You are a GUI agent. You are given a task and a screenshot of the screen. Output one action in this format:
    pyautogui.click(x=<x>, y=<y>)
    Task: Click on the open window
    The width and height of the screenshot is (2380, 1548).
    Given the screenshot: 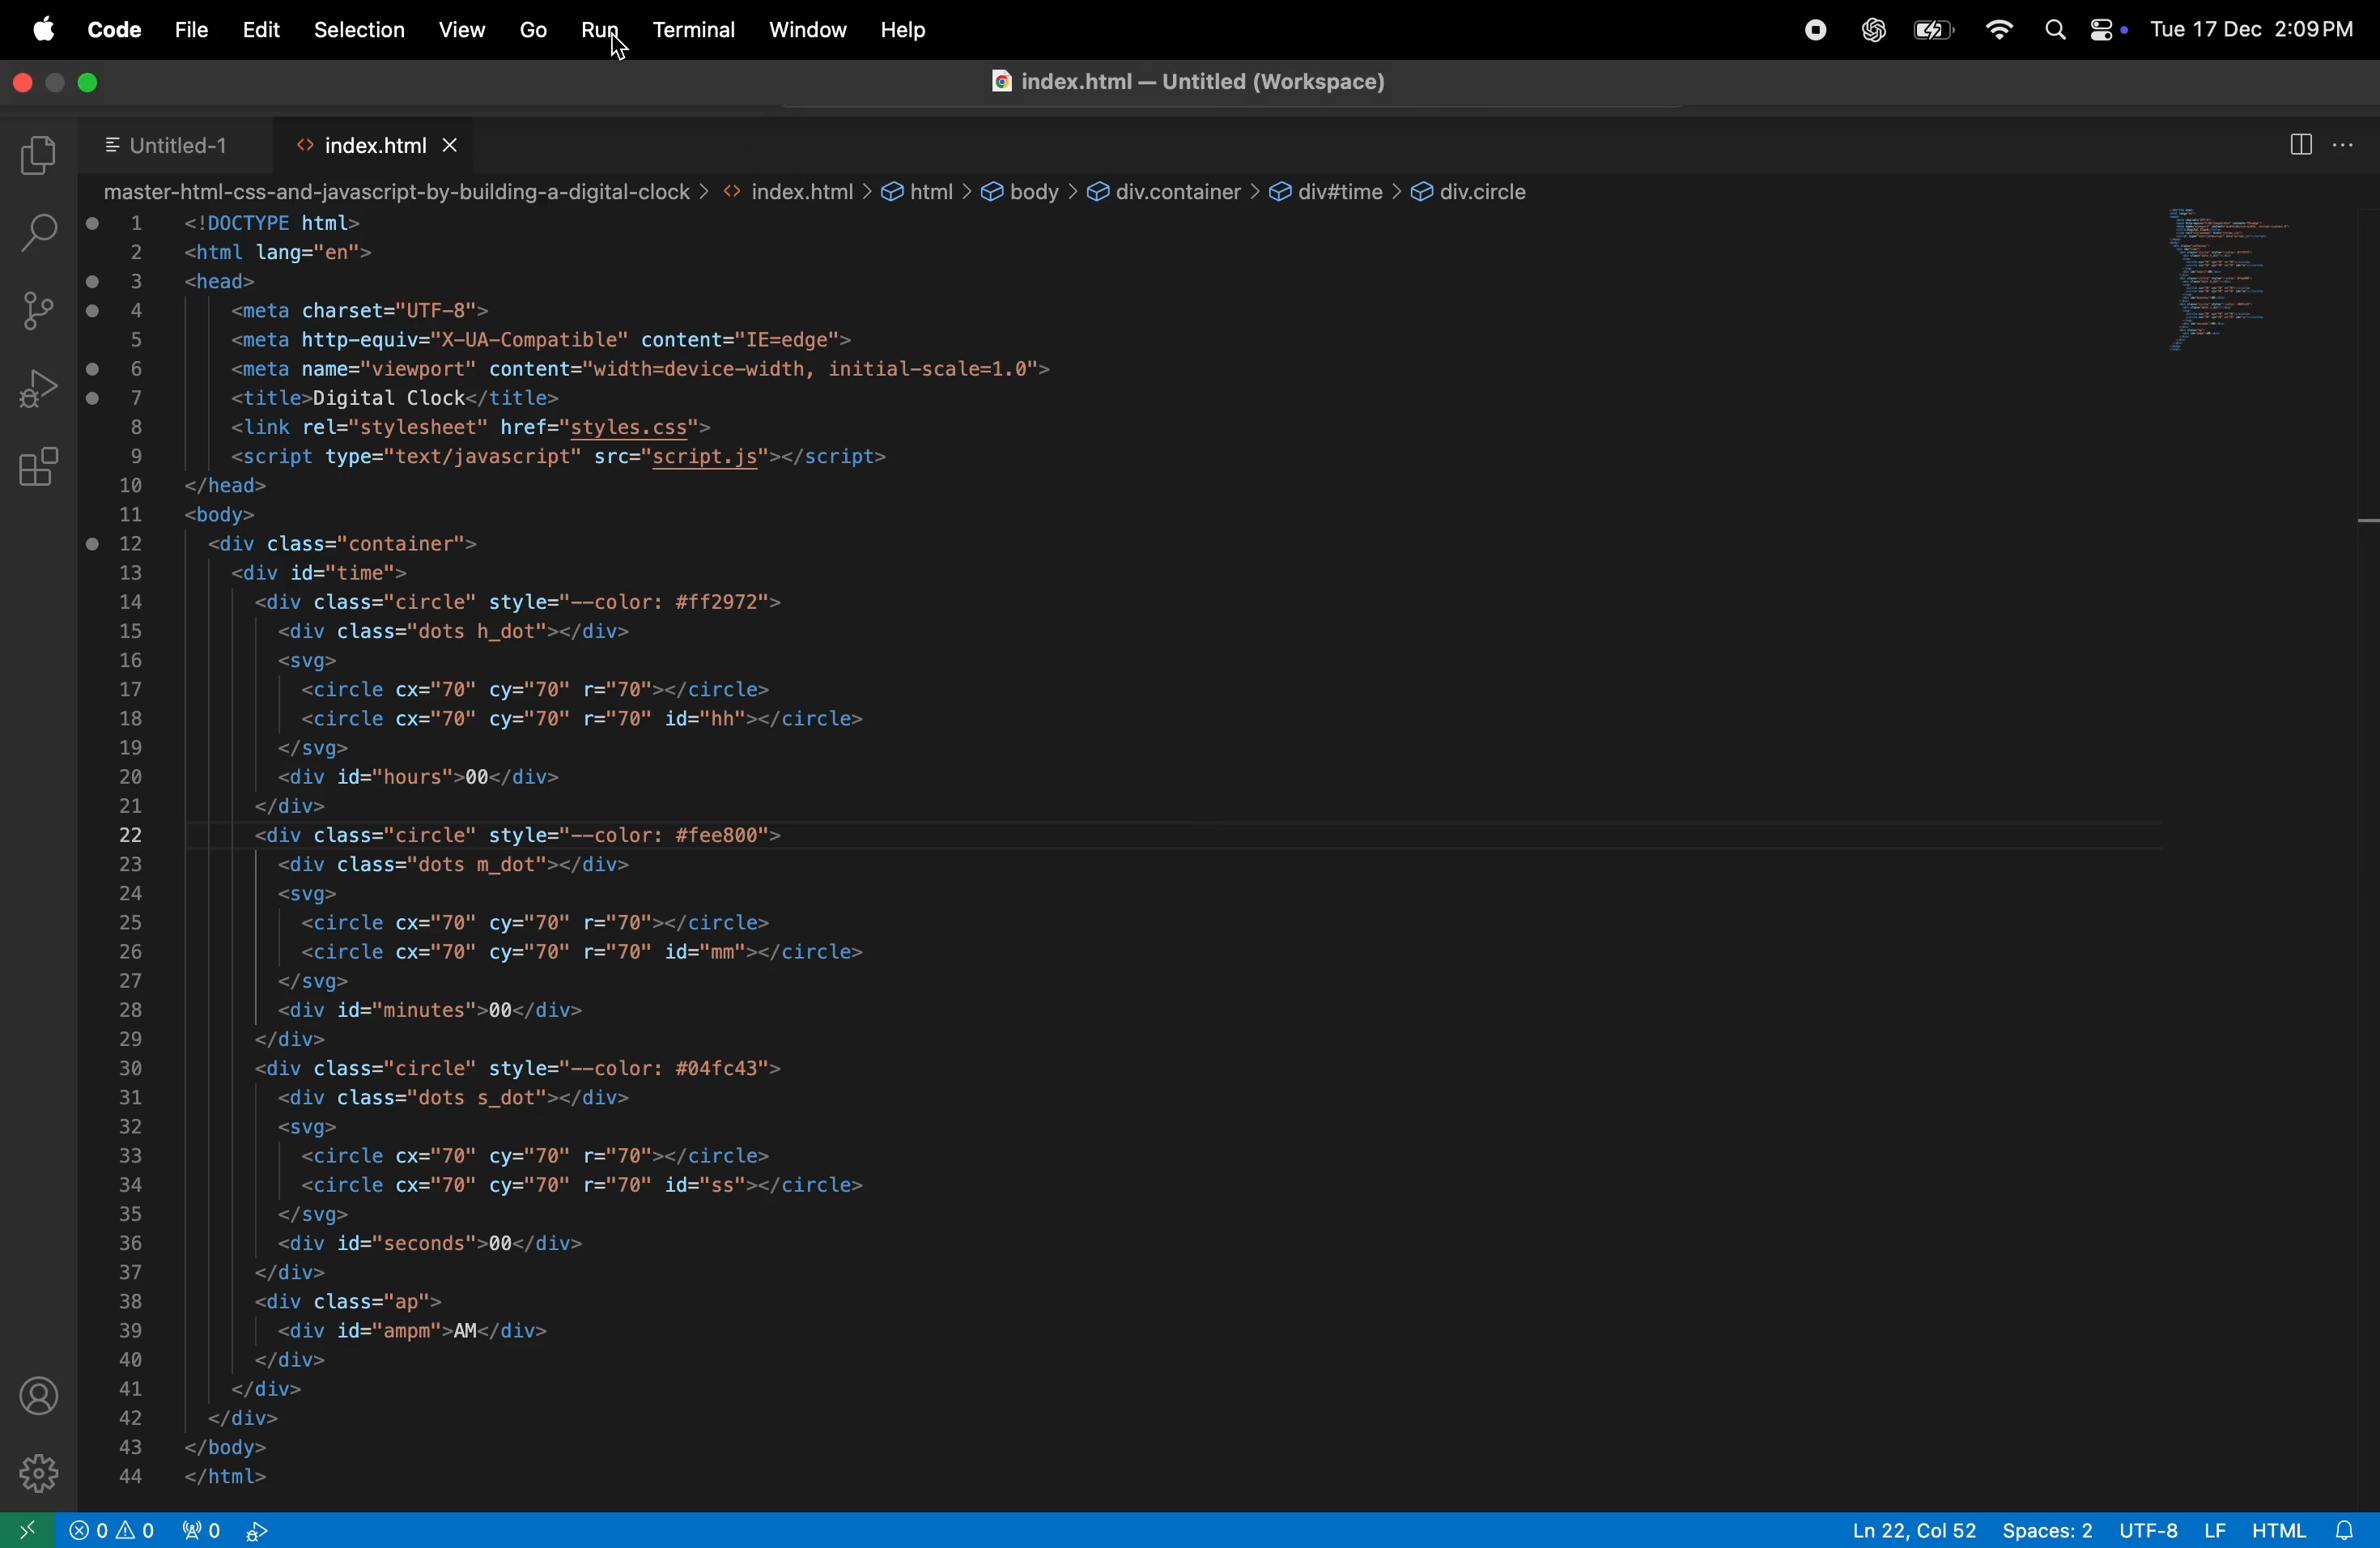 What is the action you would take?
    pyautogui.click(x=2225, y=284)
    